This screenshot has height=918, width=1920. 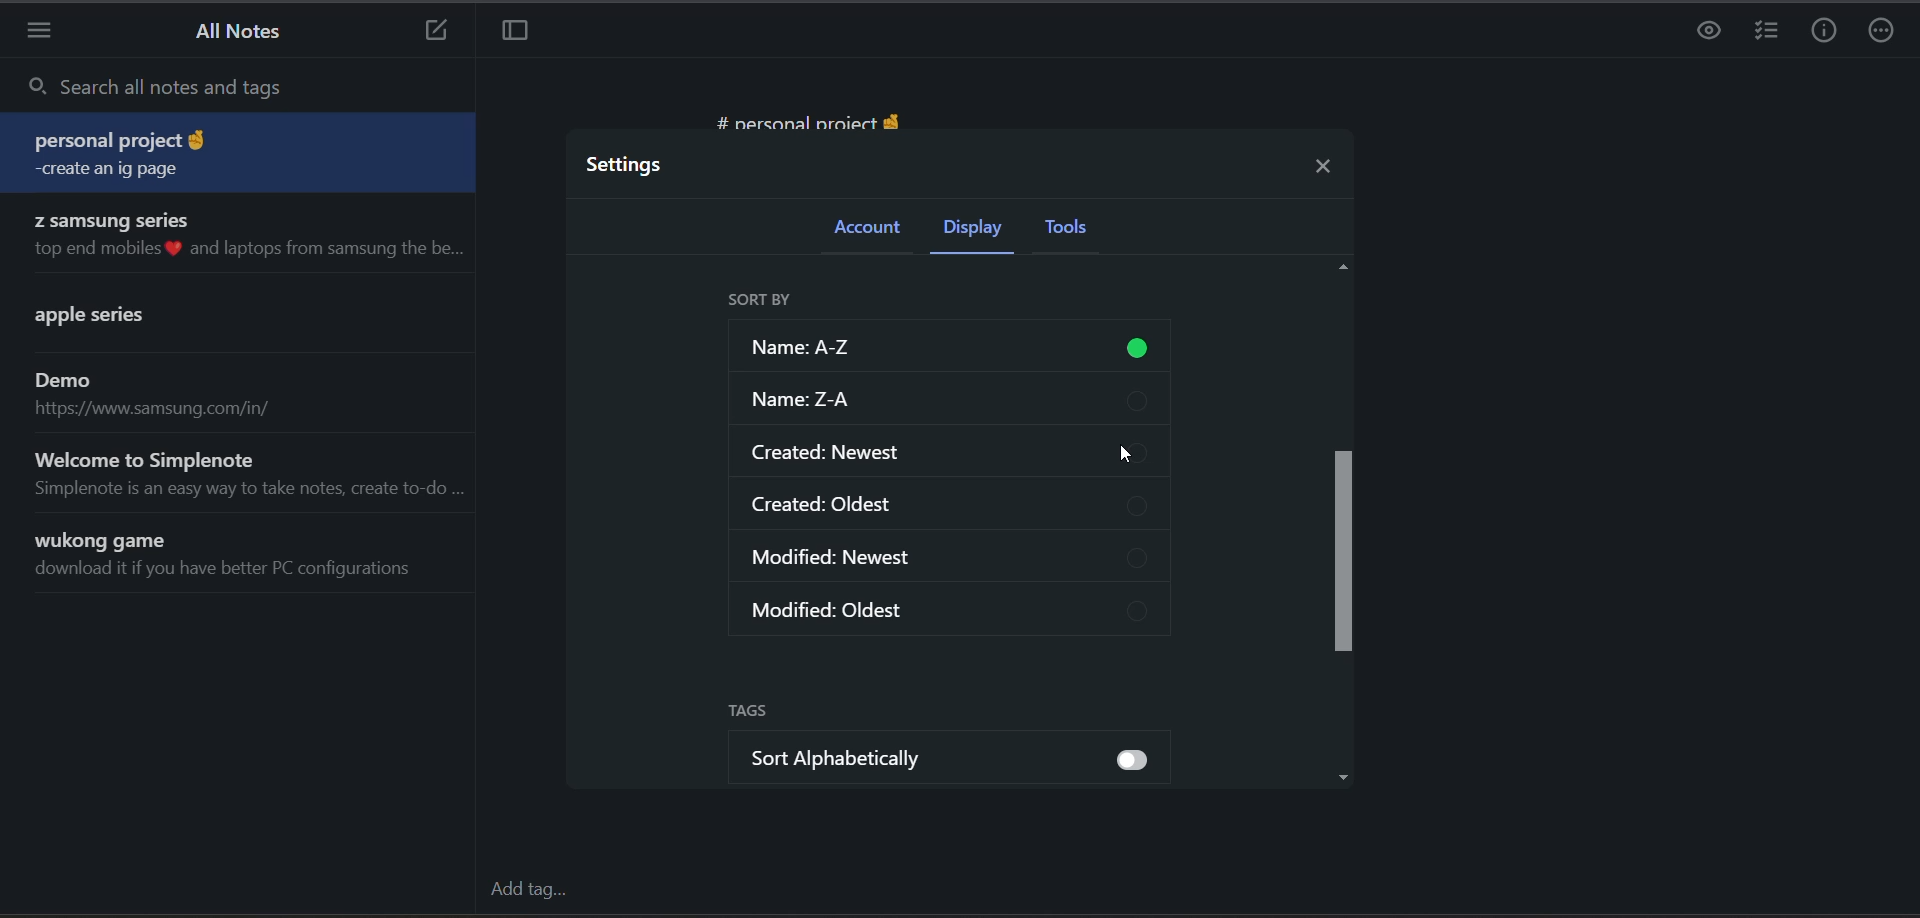 I want to click on note title and preview, so click(x=147, y=317).